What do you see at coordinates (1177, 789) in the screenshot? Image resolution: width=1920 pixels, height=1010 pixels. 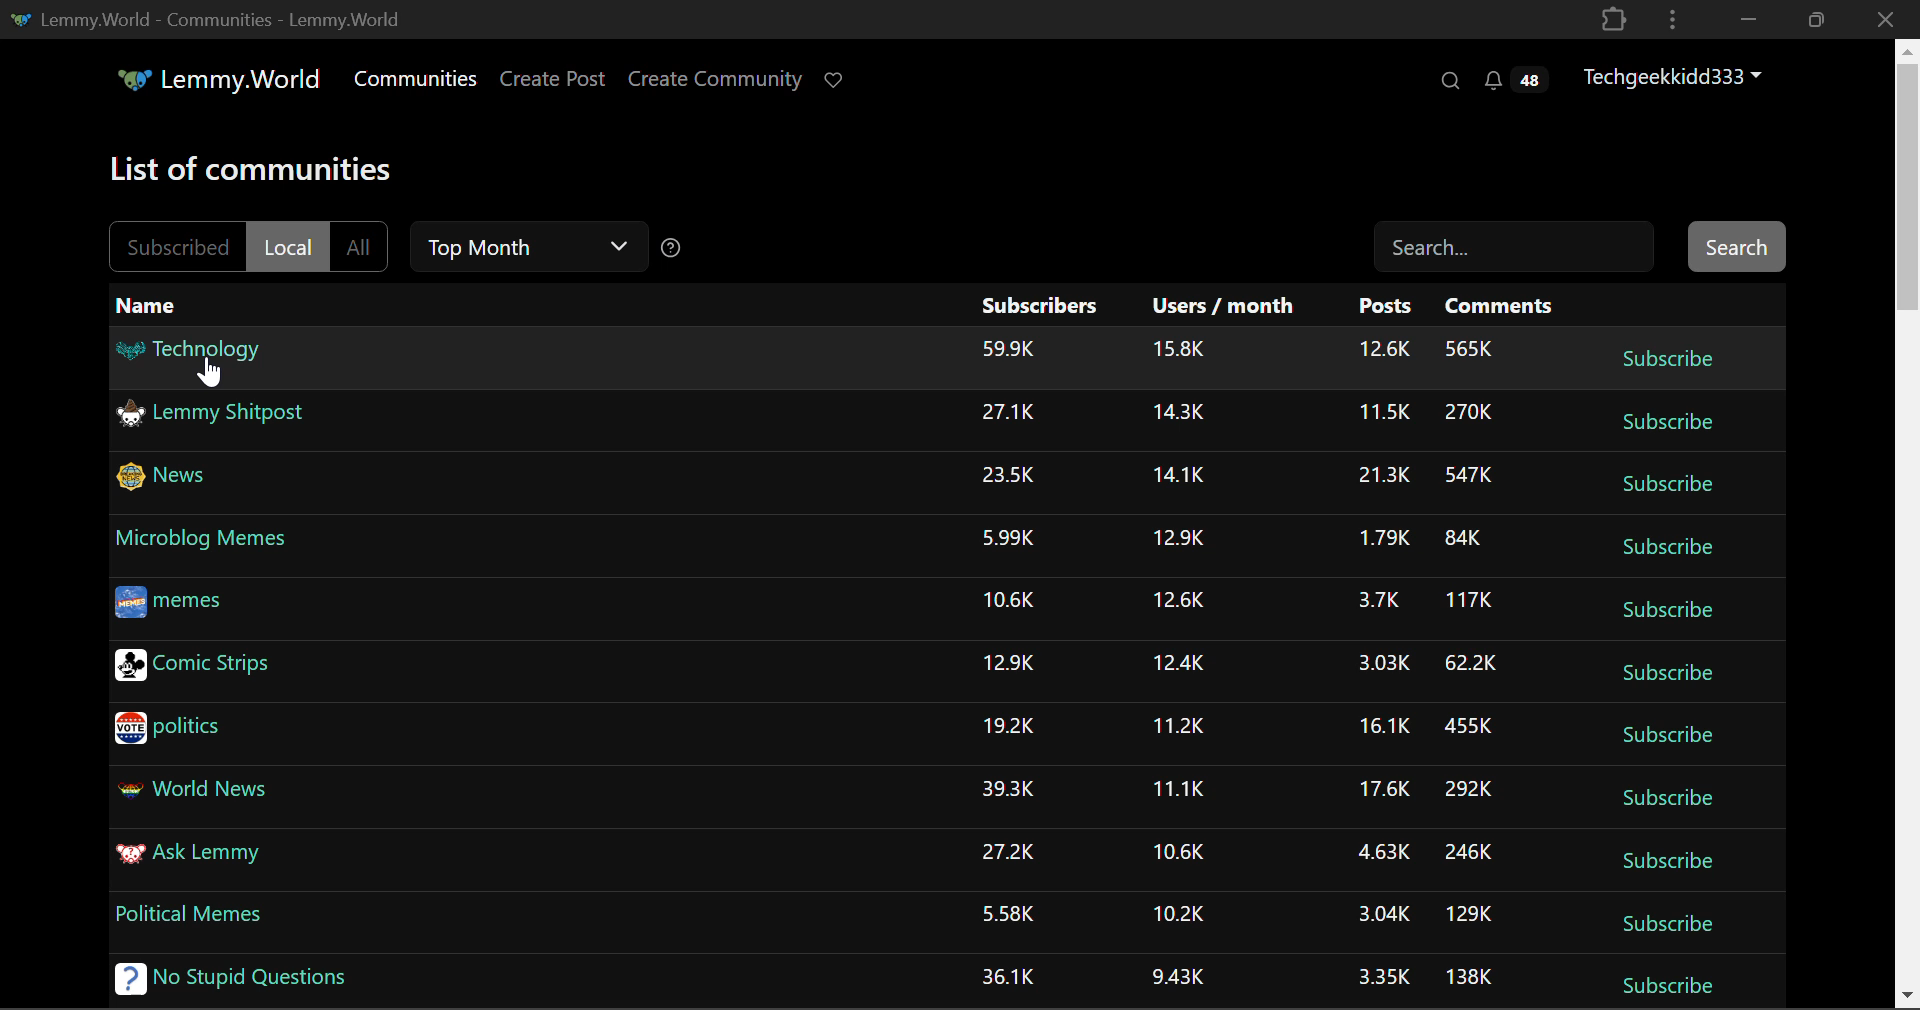 I see `Amount ` at bounding box center [1177, 789].